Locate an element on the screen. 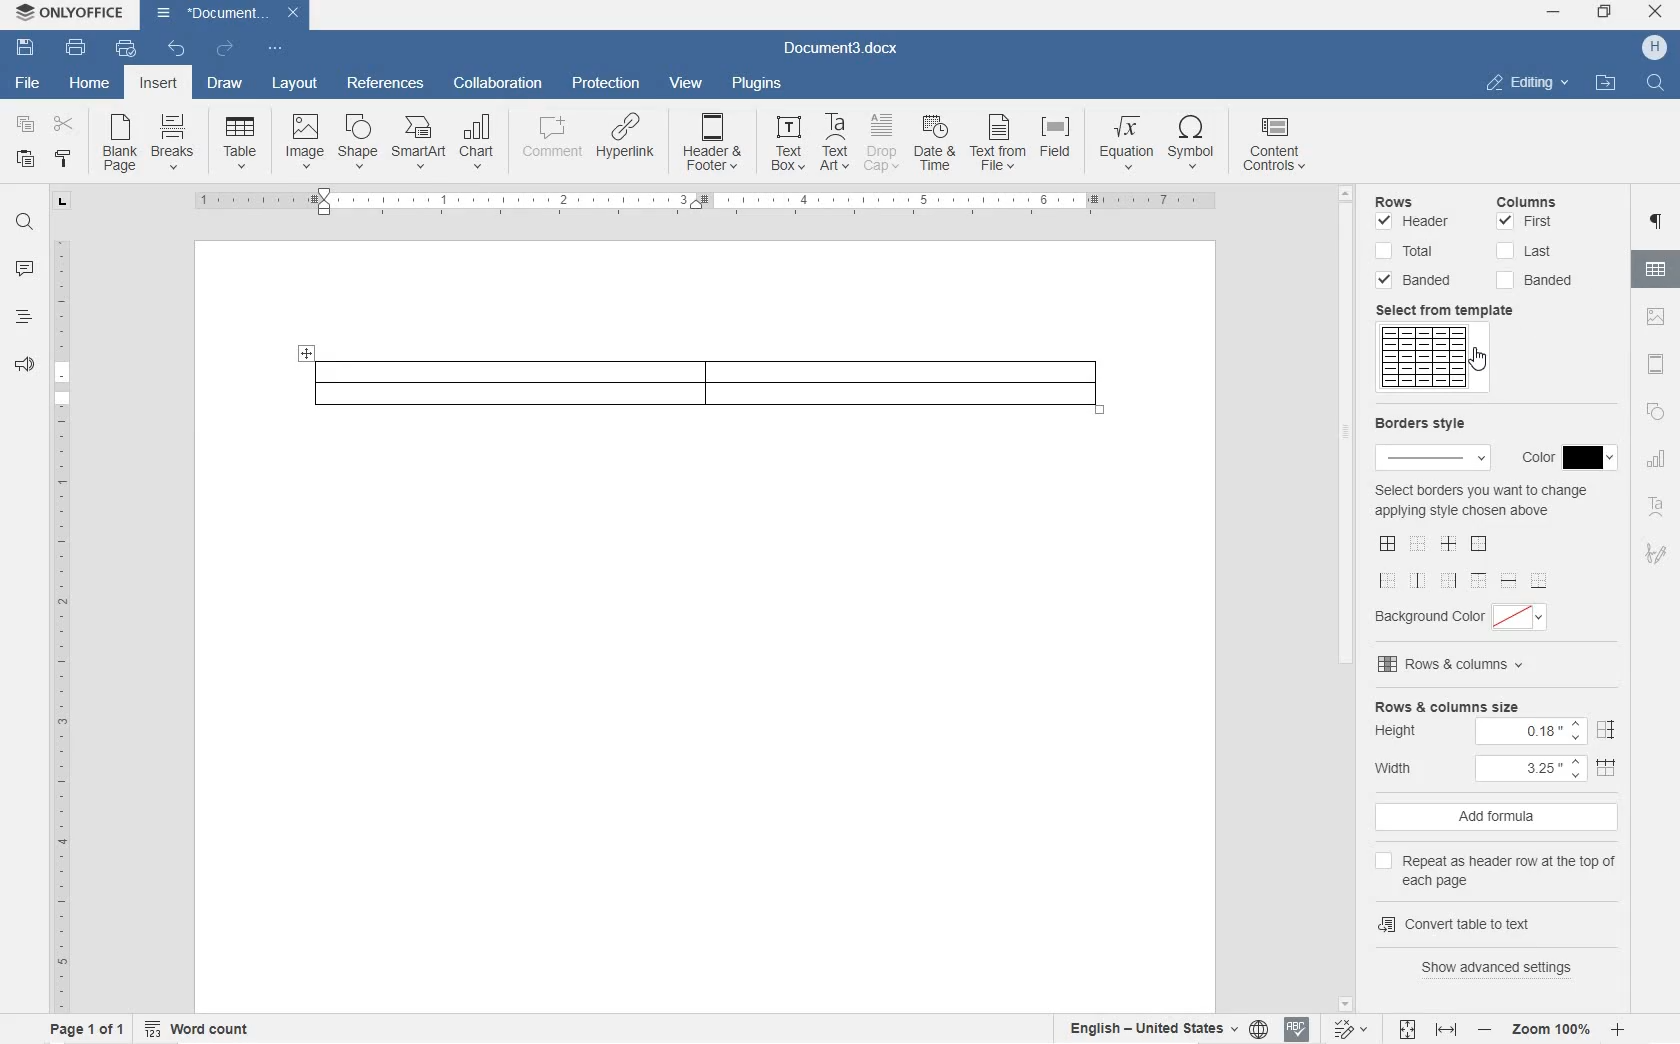 The image size is (1680, 1044). SET TEXT OR DOCUMENT LANGUAGE is located at coordinates (1162, 1026).